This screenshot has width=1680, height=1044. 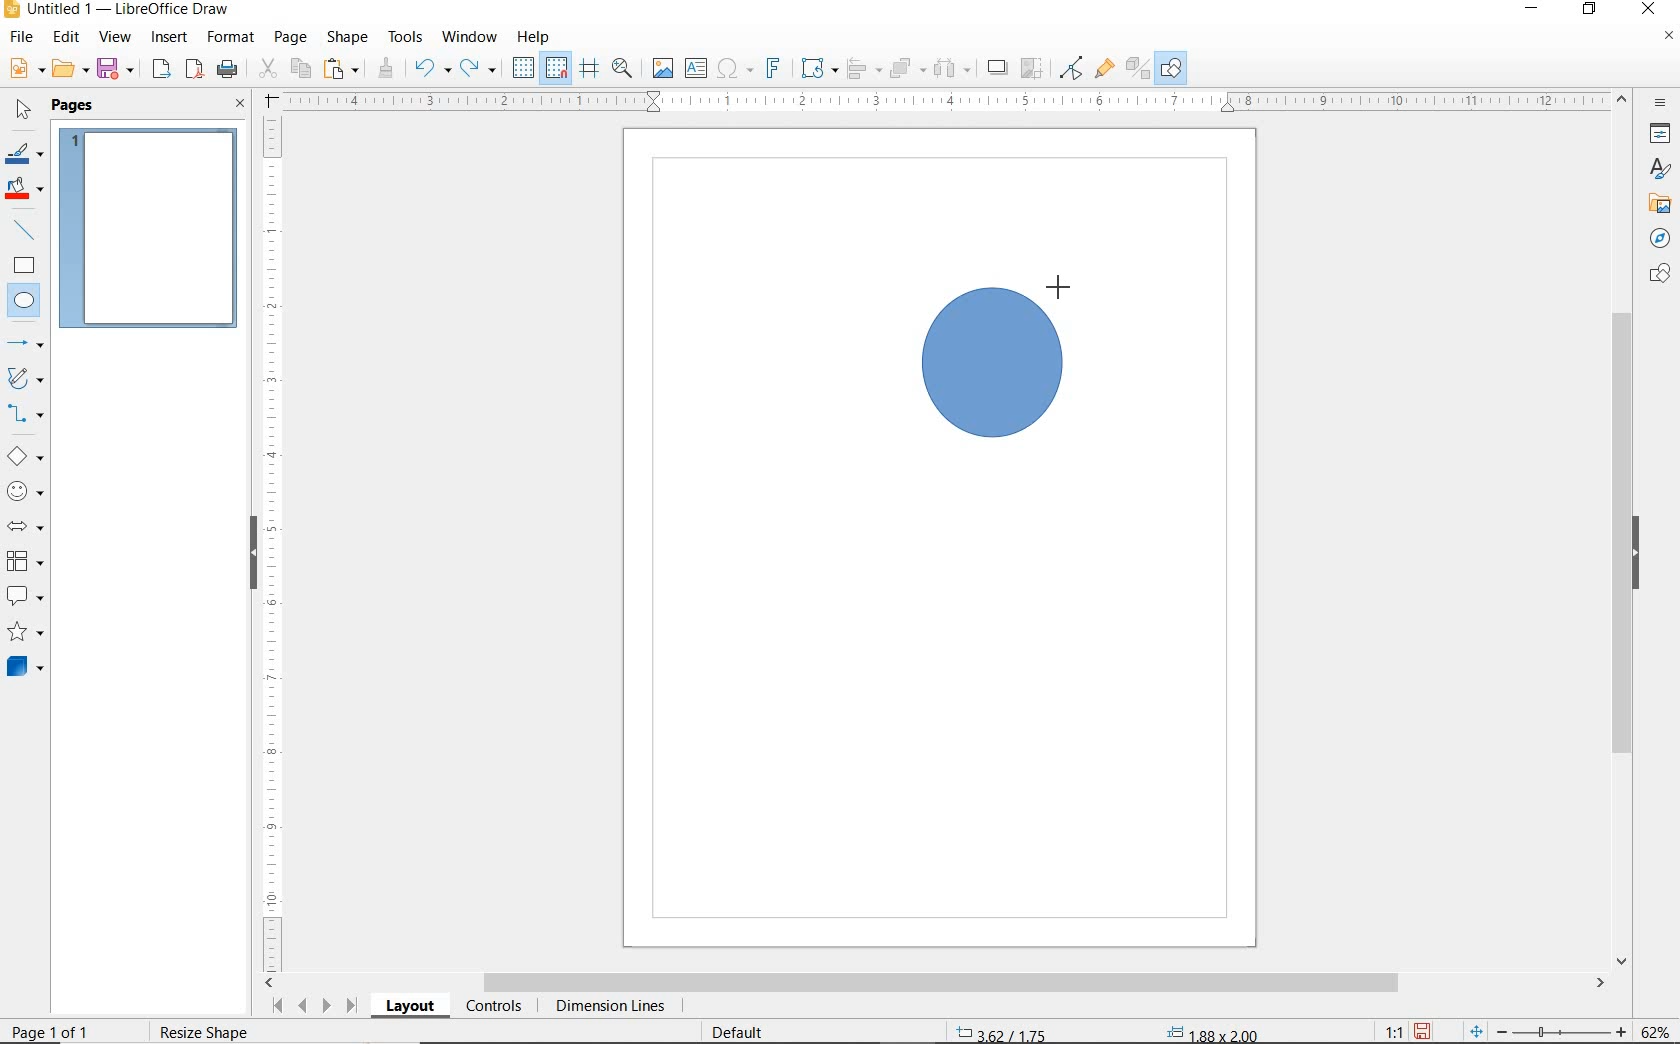 What do you see at coordinates (1647, 7) in the screenshot?
I see `CLOSE` at bounding box center [1647, 7].